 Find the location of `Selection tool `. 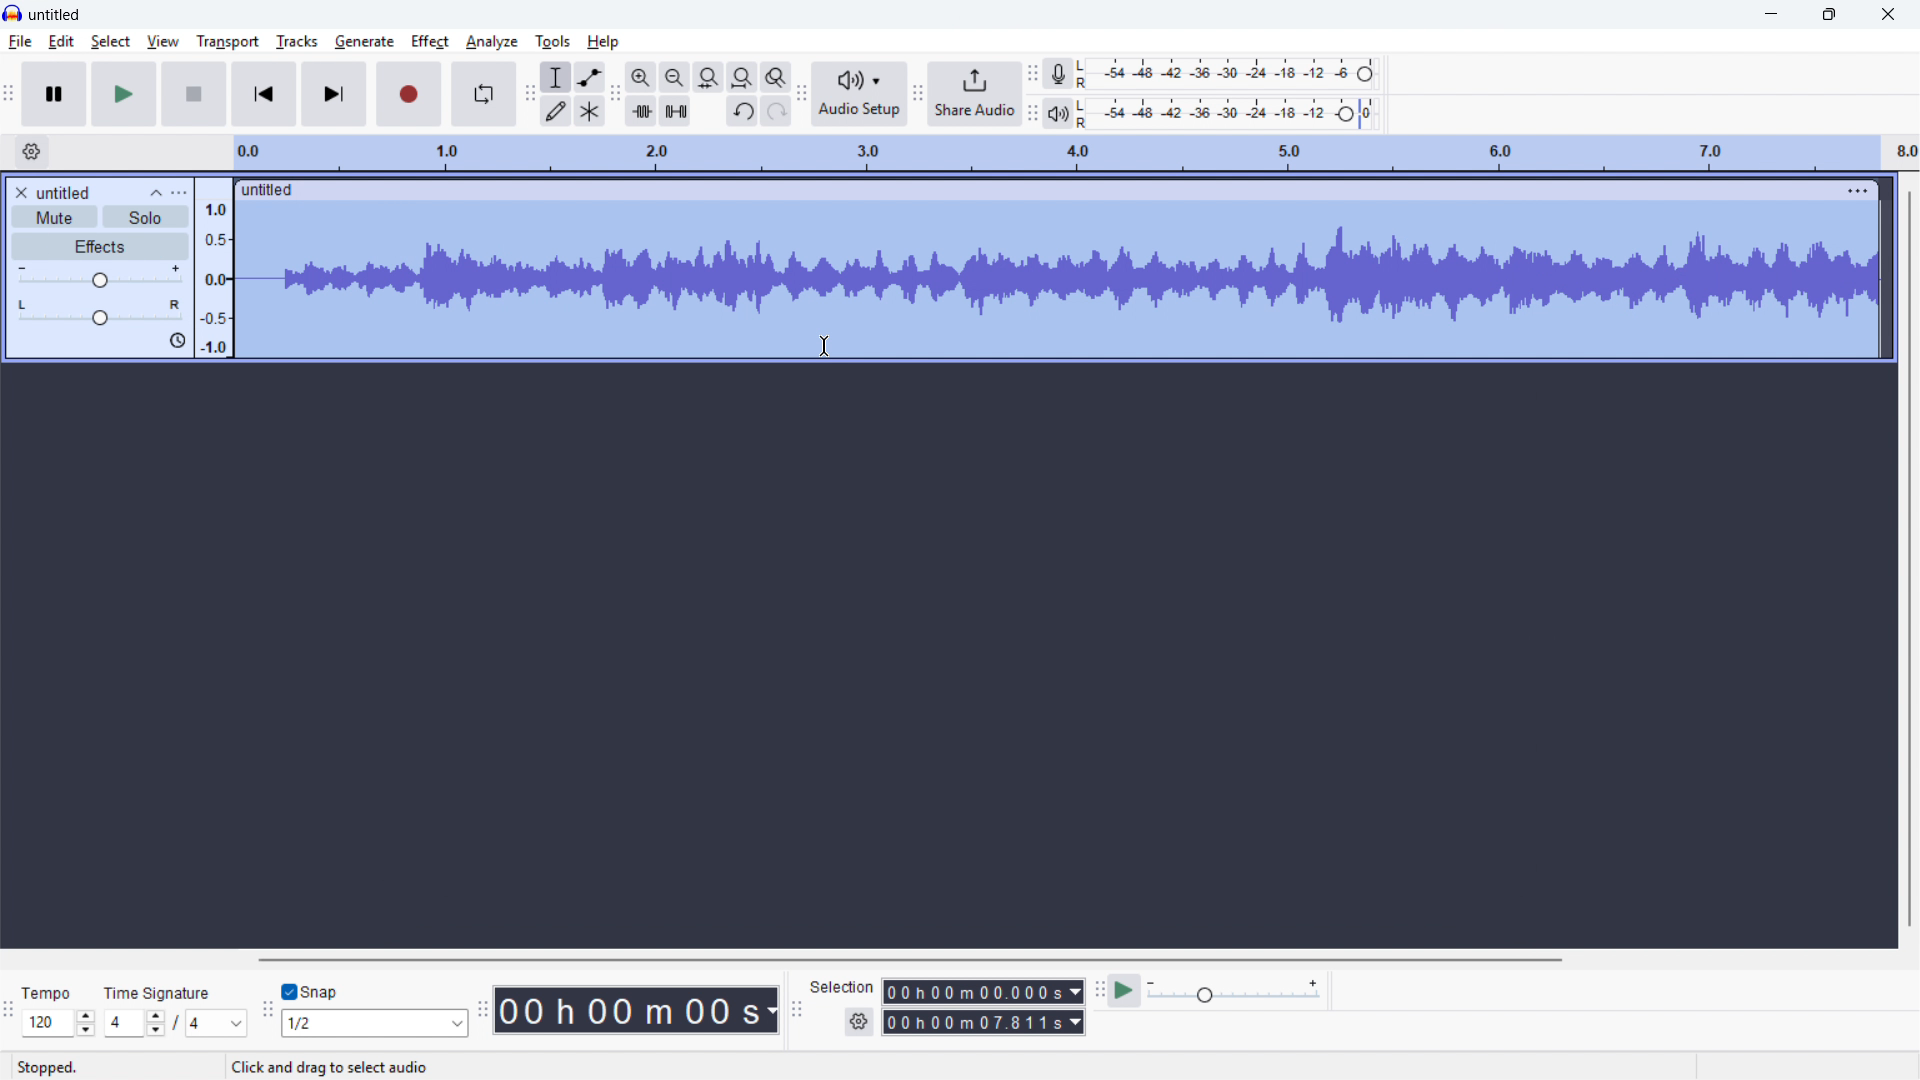

Selection tool  is located at coordinates (557, 77).